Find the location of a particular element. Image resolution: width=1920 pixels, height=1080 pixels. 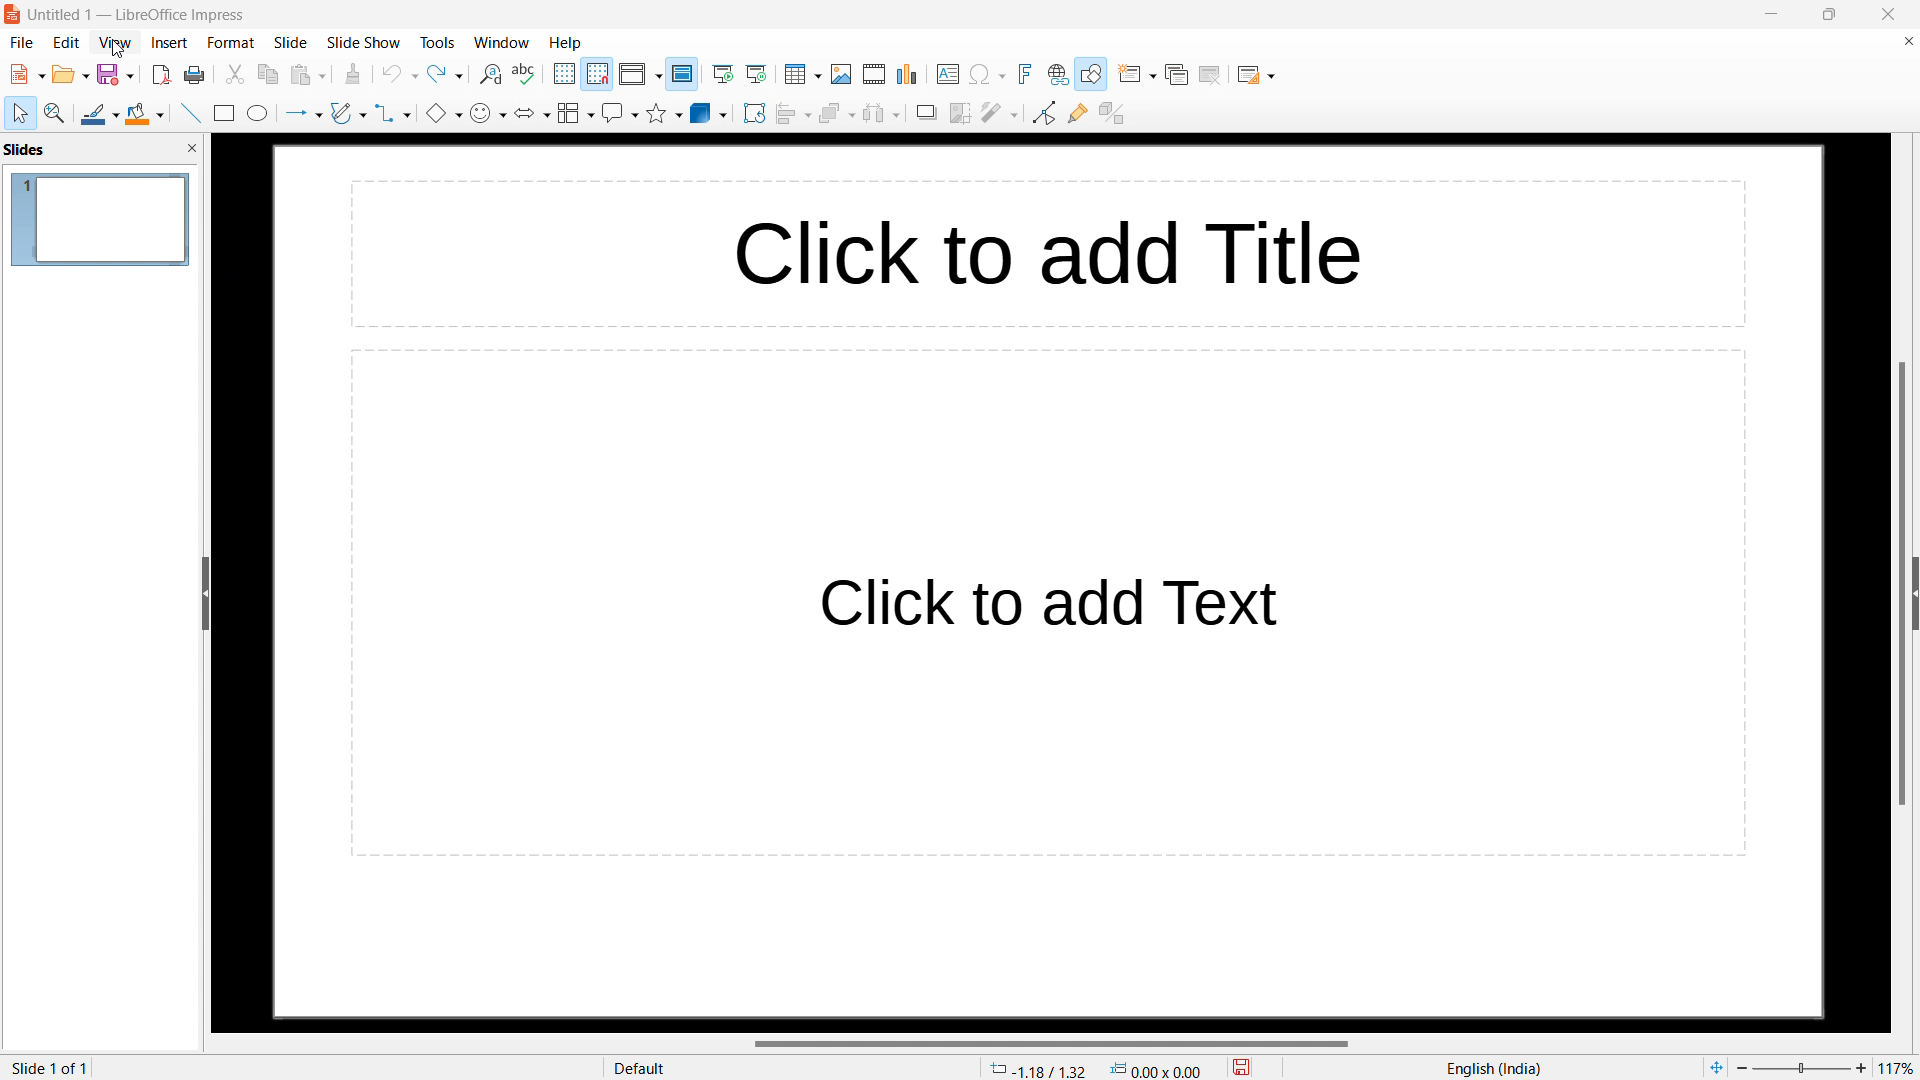

zoom in is located at coordinates (1861, 1065).